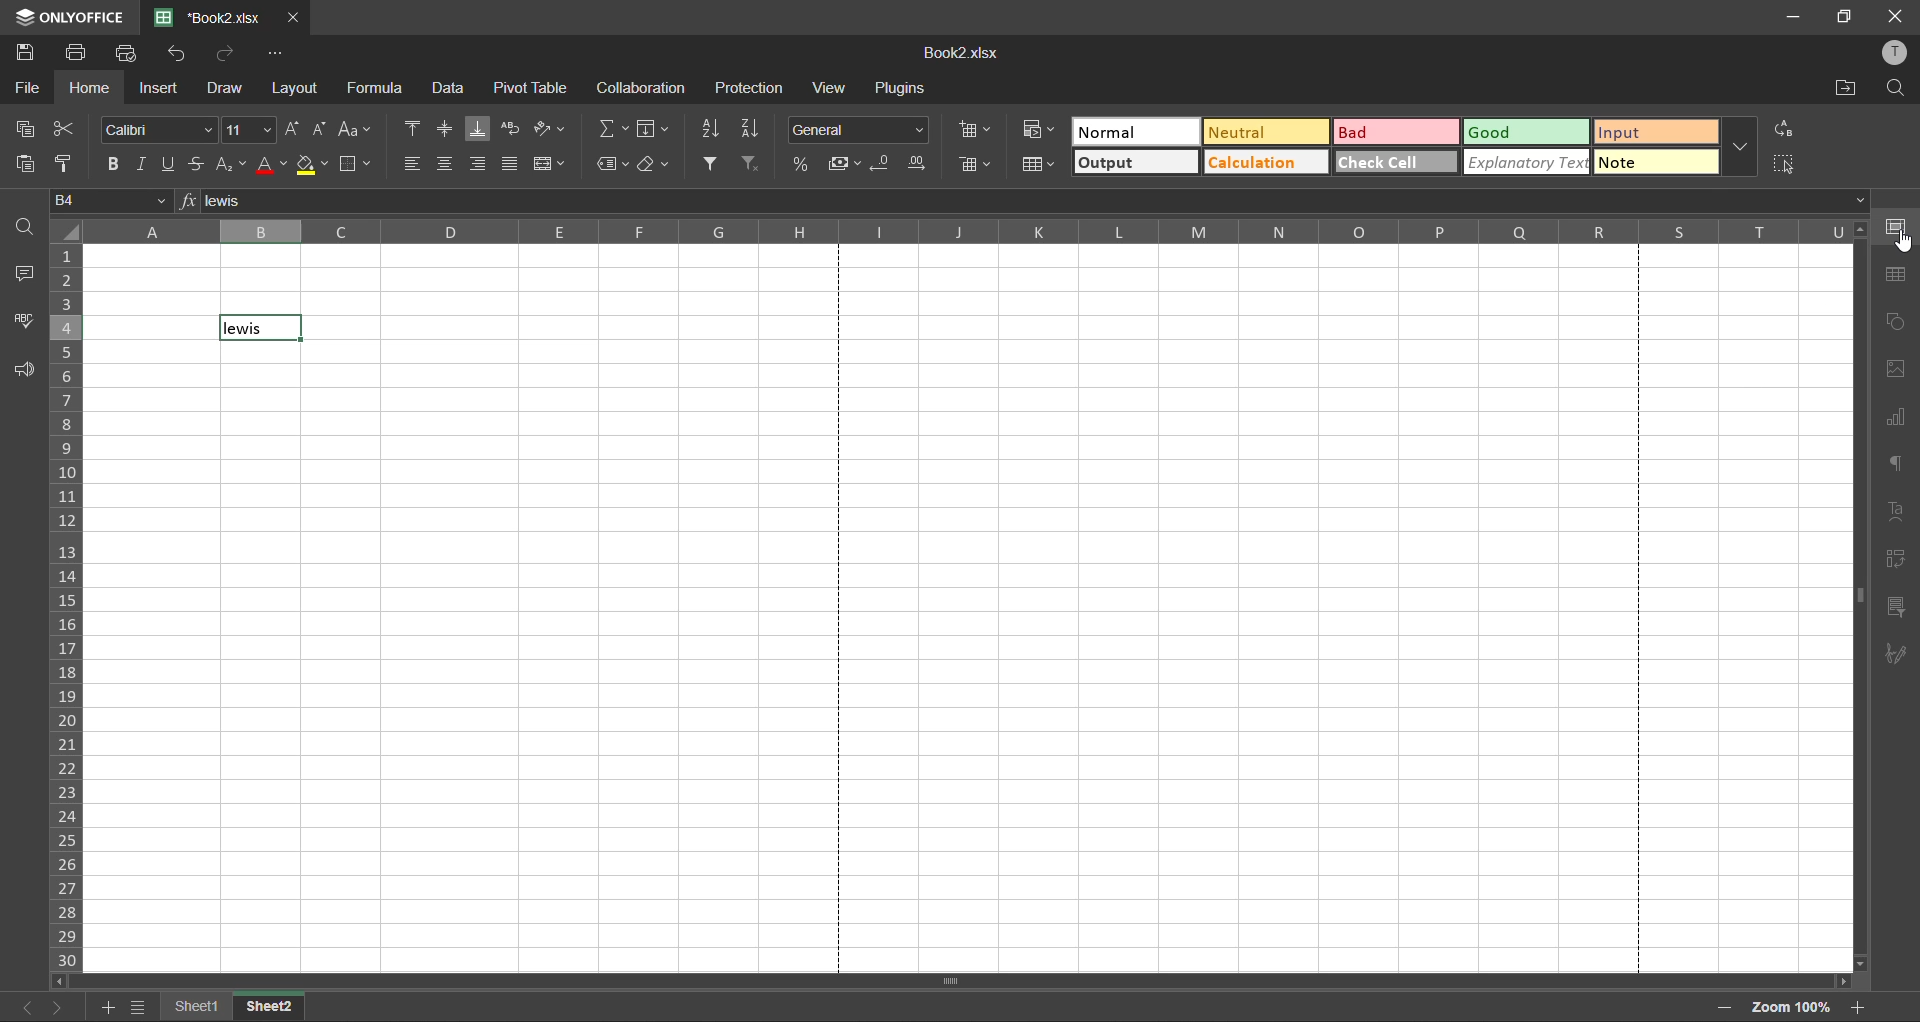 This screenshot has height=1022, width=1920. Describe the element at coordinates (27, 55) in the screenshot. I see `save` at that location.